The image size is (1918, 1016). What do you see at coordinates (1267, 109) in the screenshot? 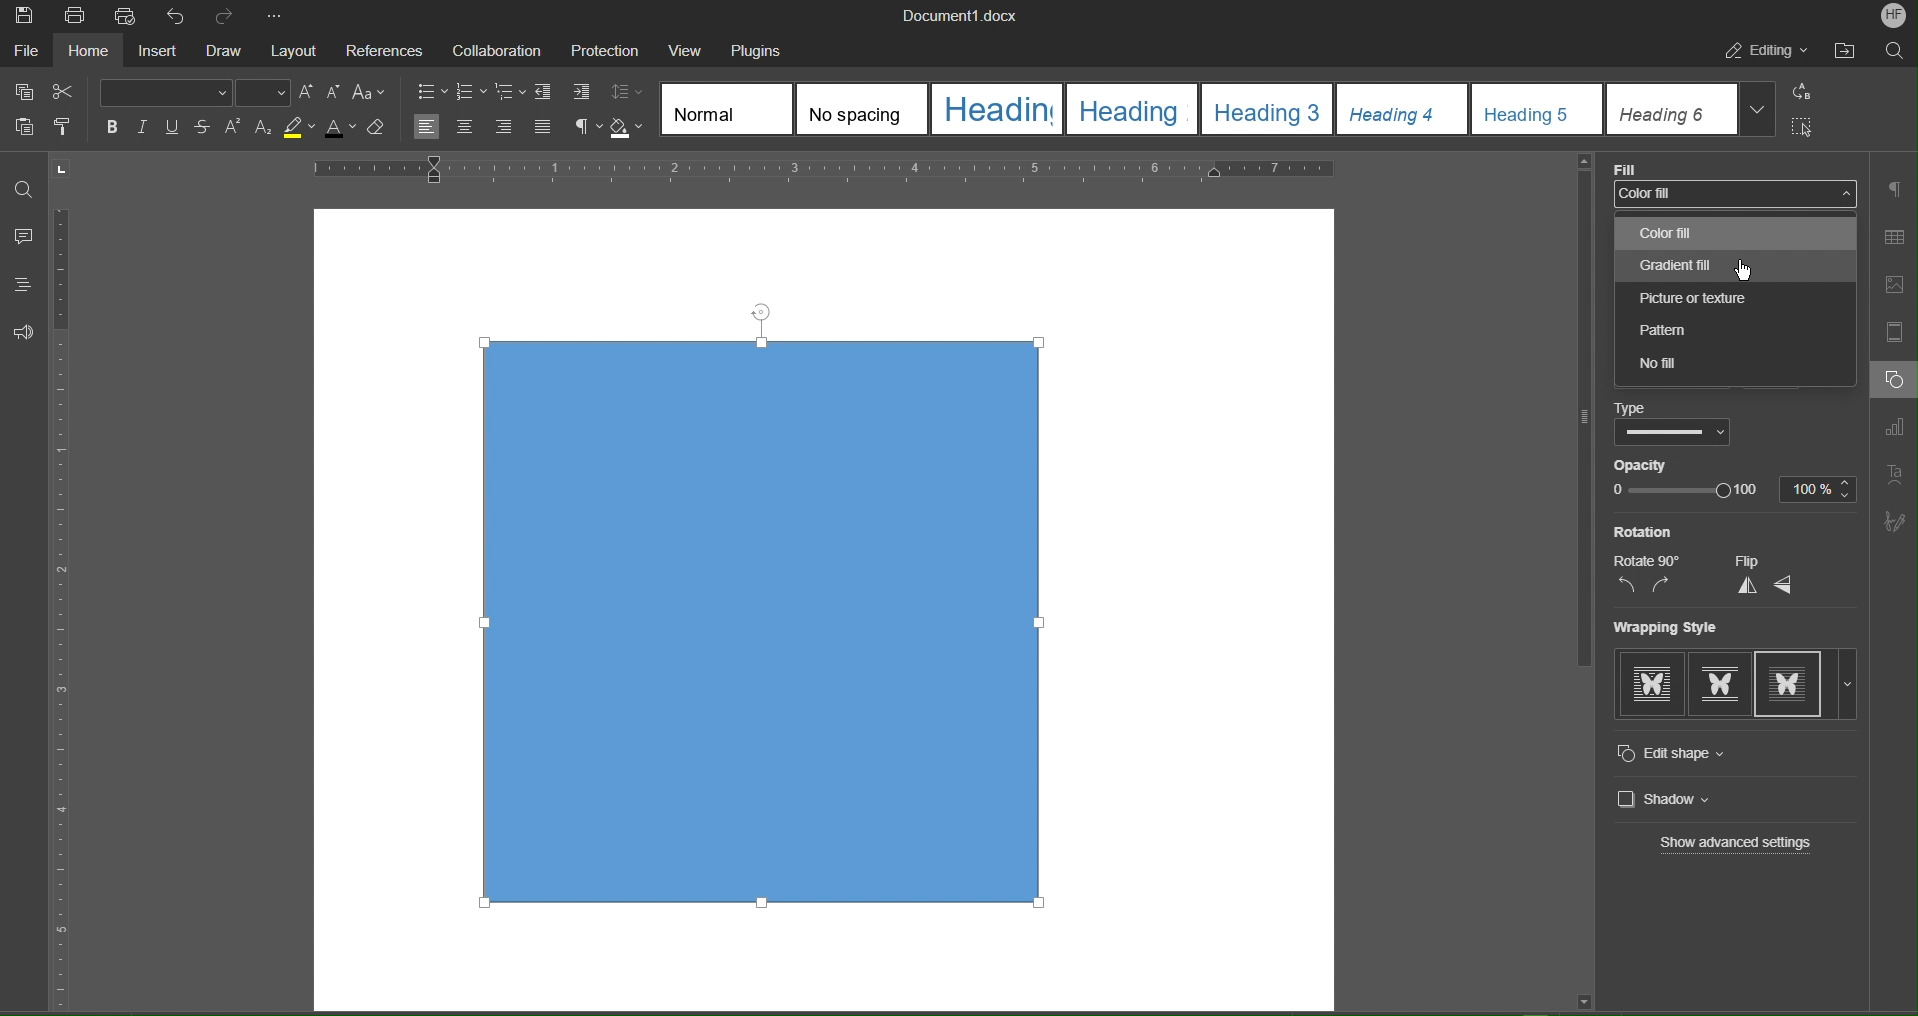
I see `Heading 3` at bounding box center [1267, 109].